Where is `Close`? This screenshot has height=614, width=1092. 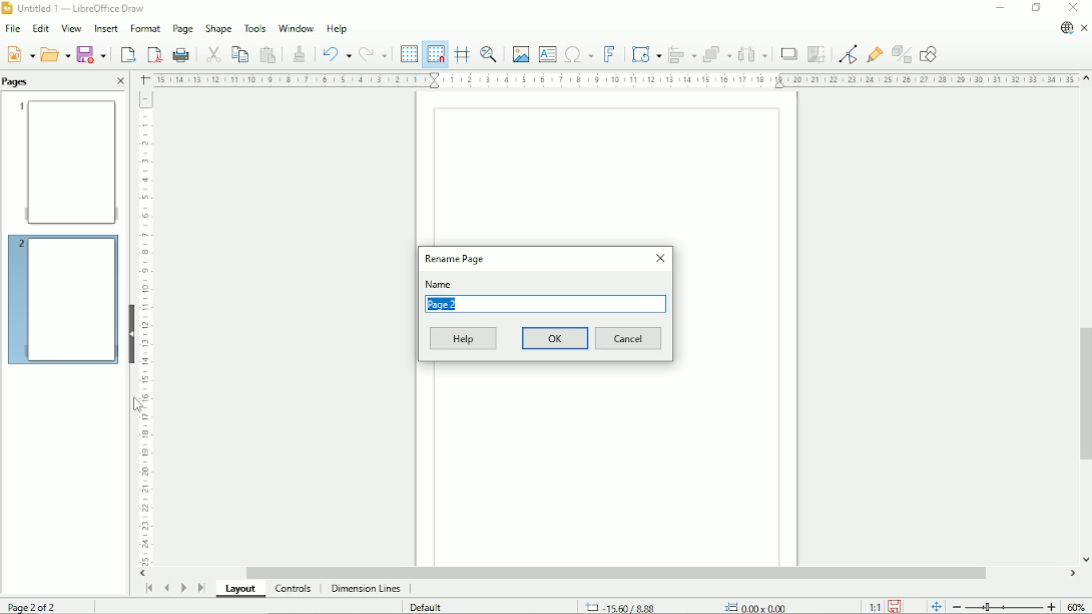
Close is located at coordinates (120, 82).